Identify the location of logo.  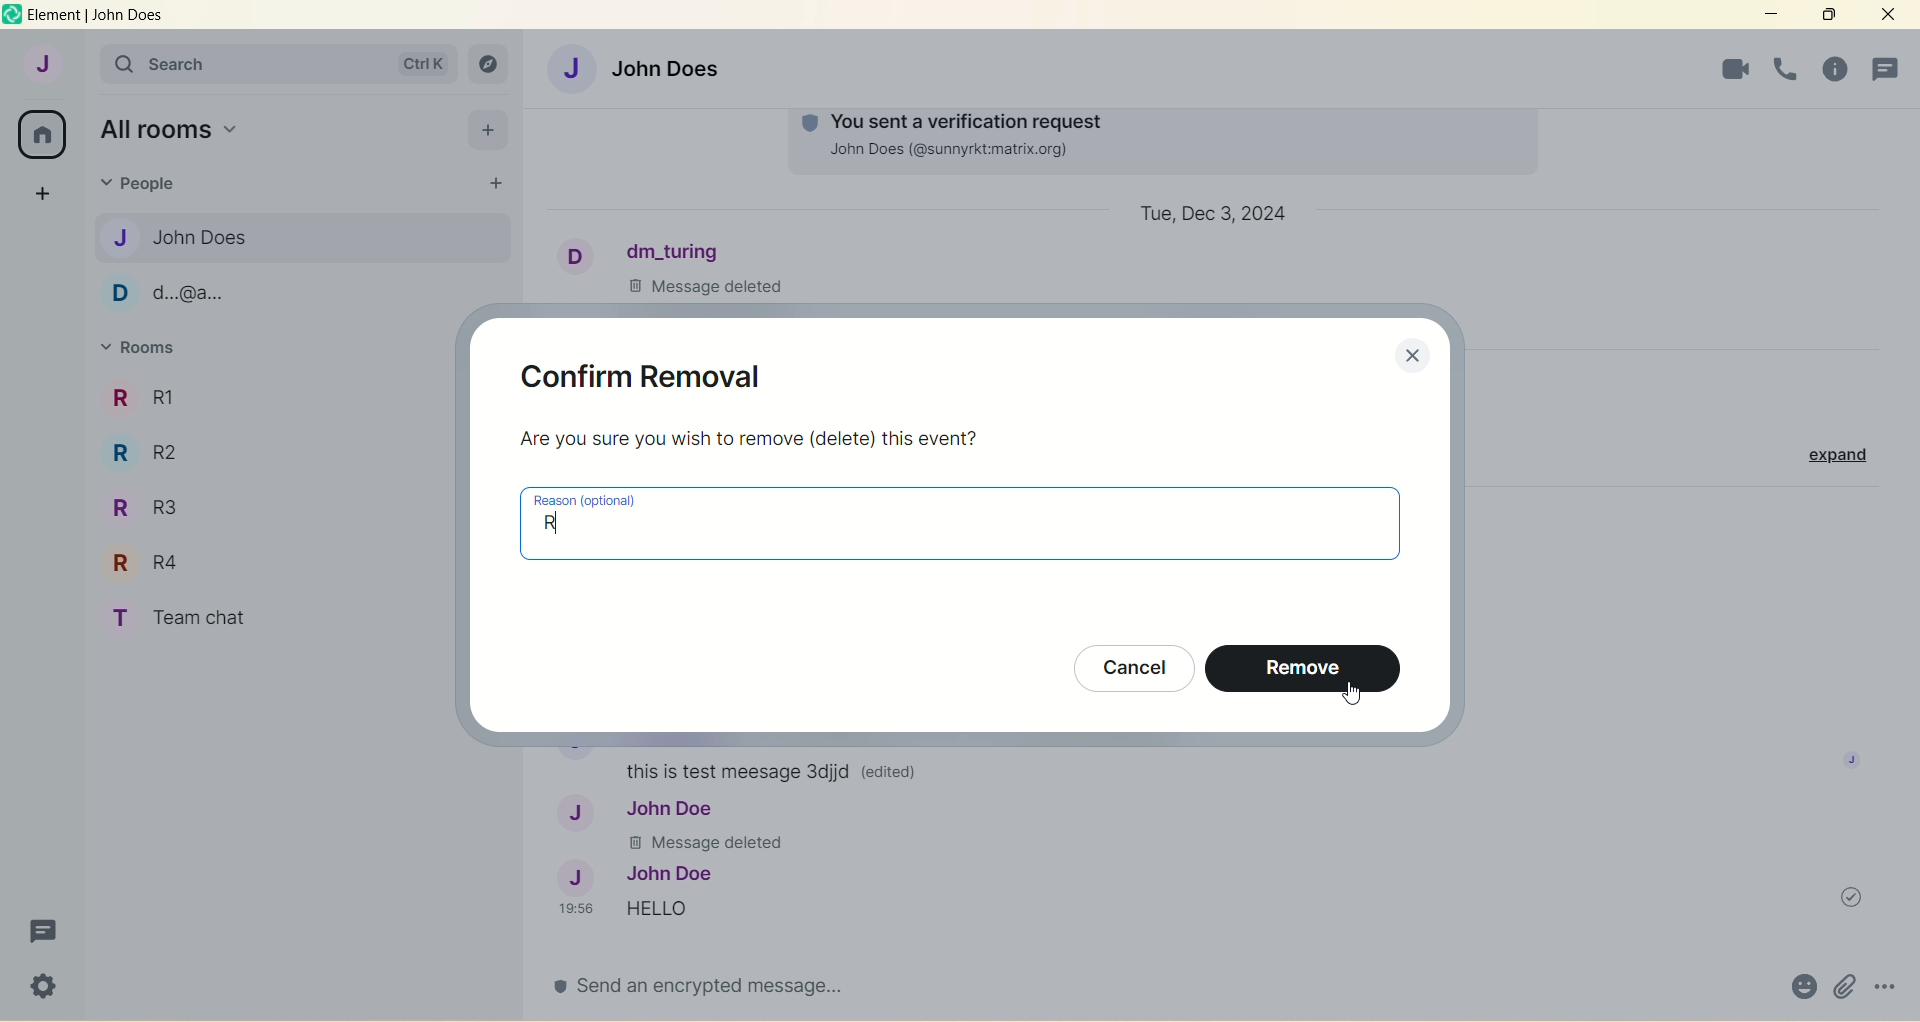
(12, 16).